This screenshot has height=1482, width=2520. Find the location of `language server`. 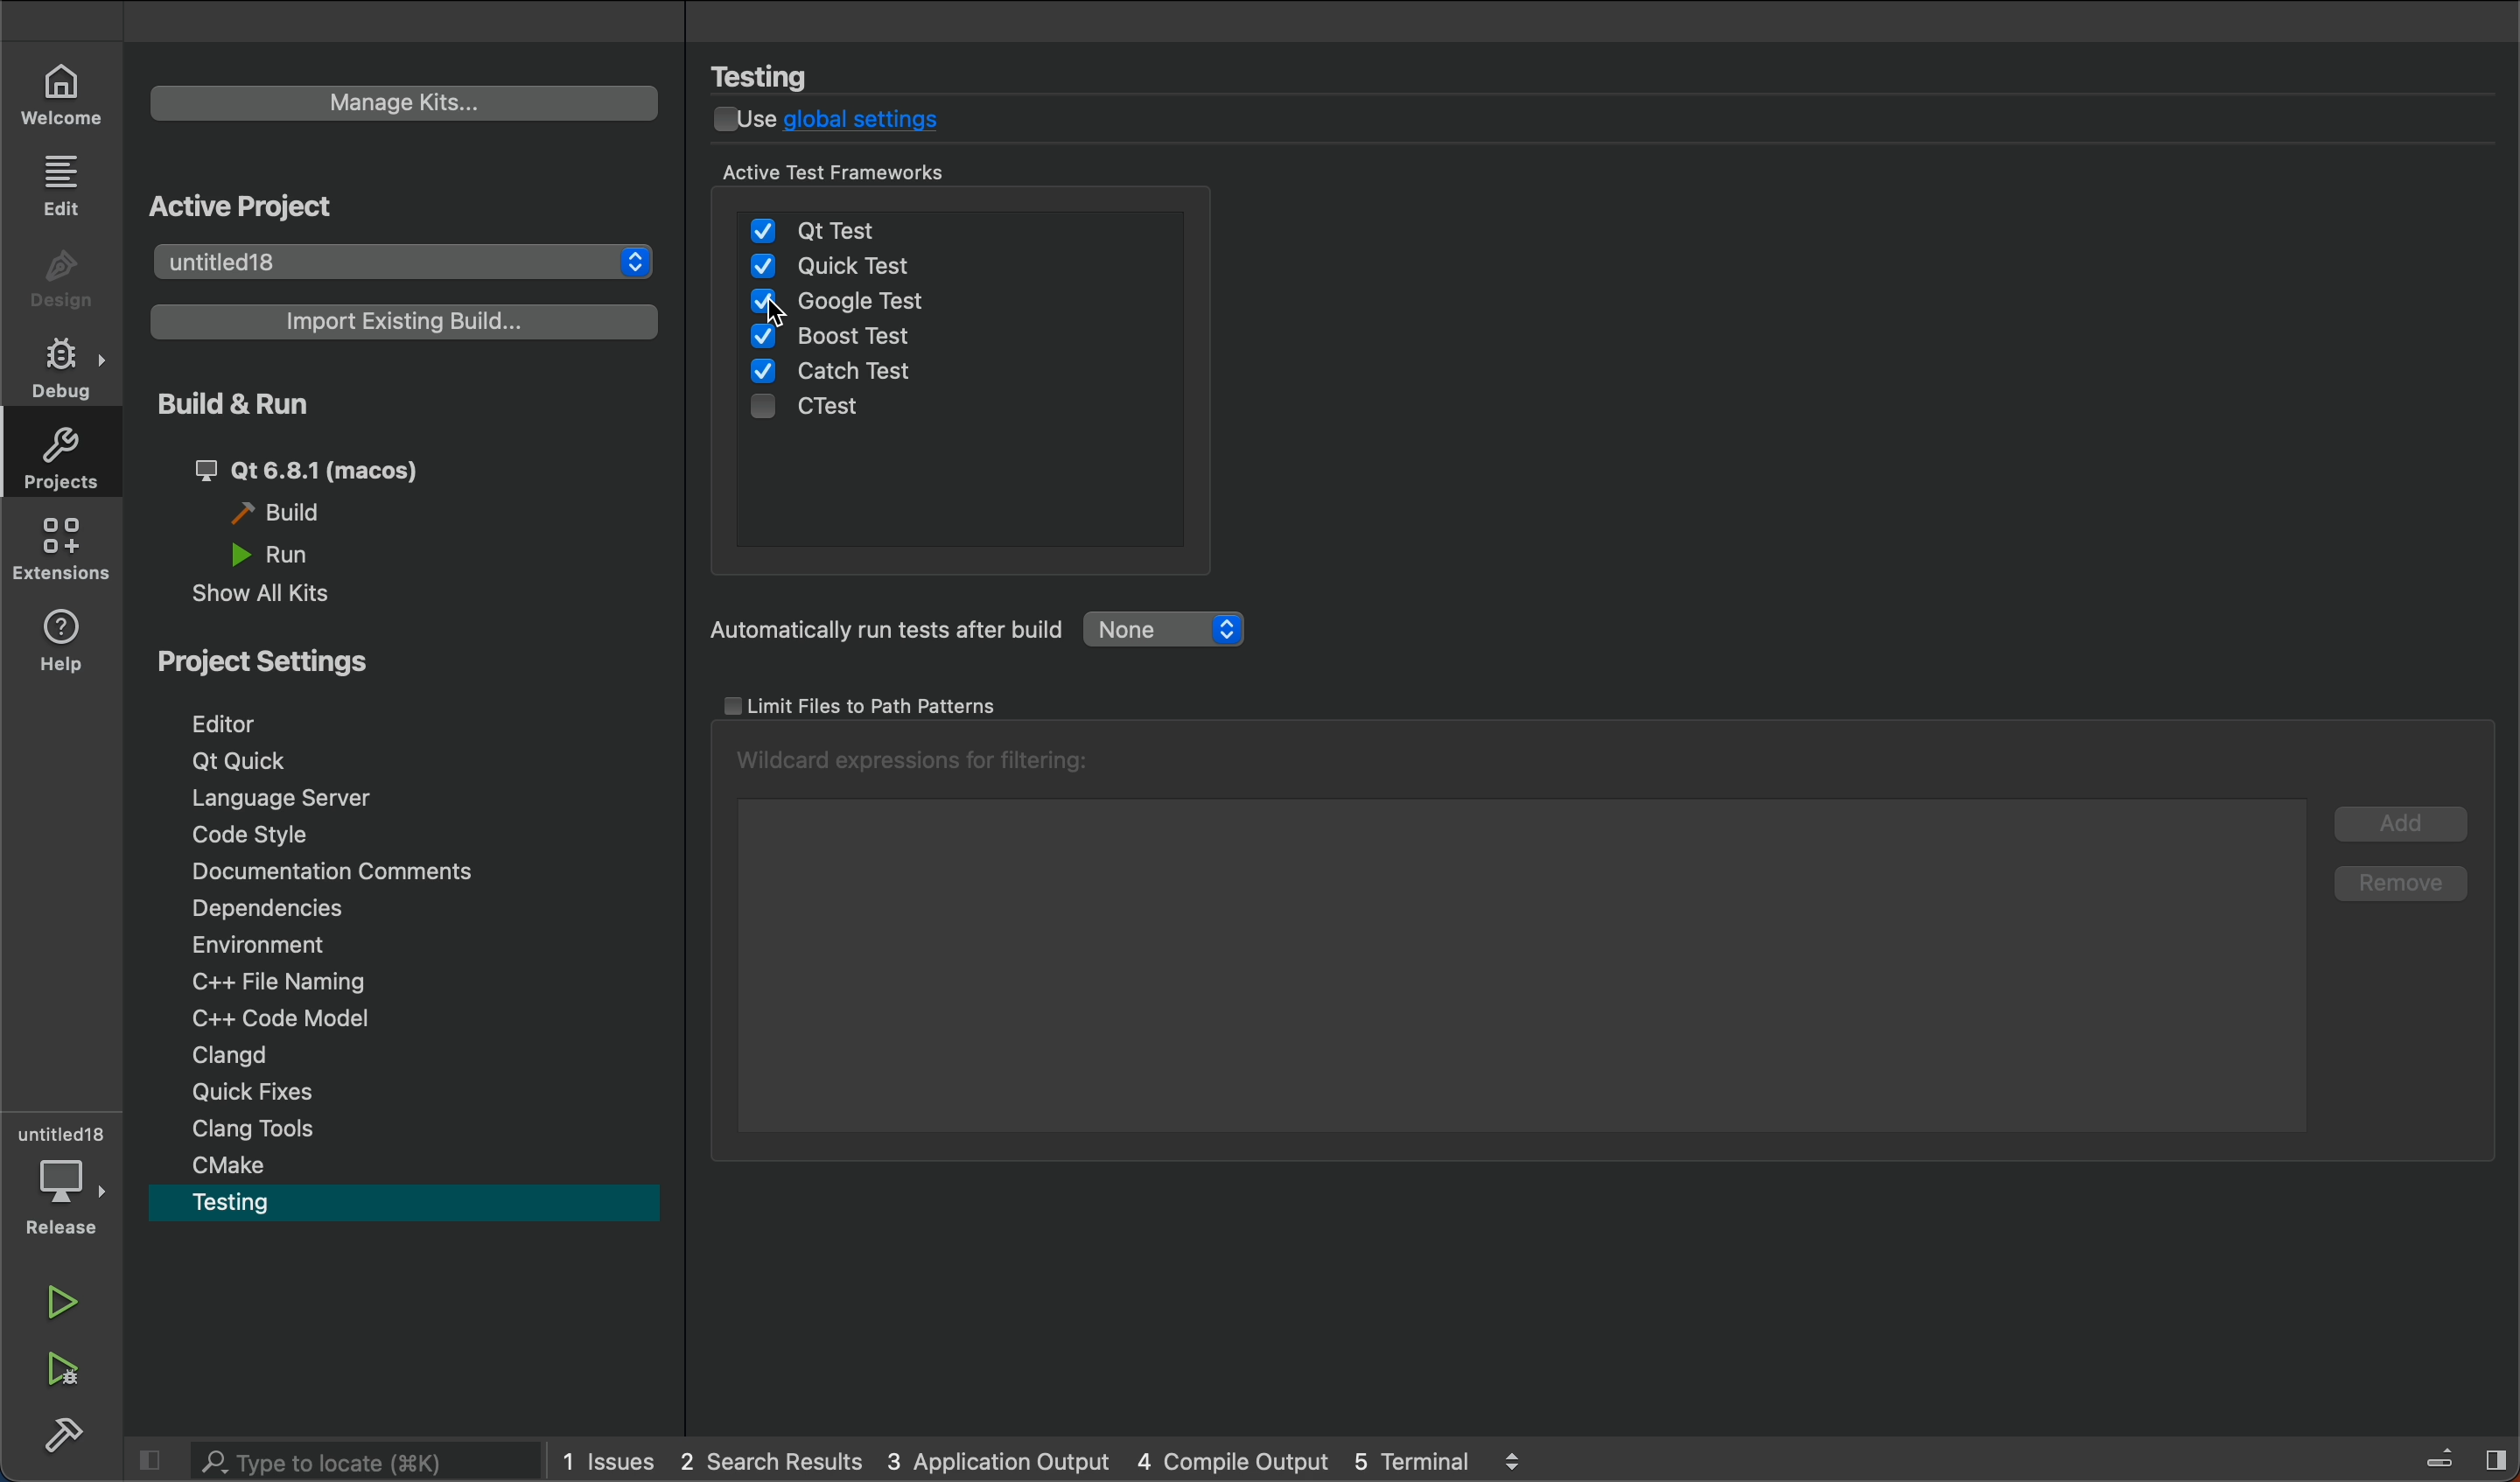

language server is located at coordinates (395, 803).